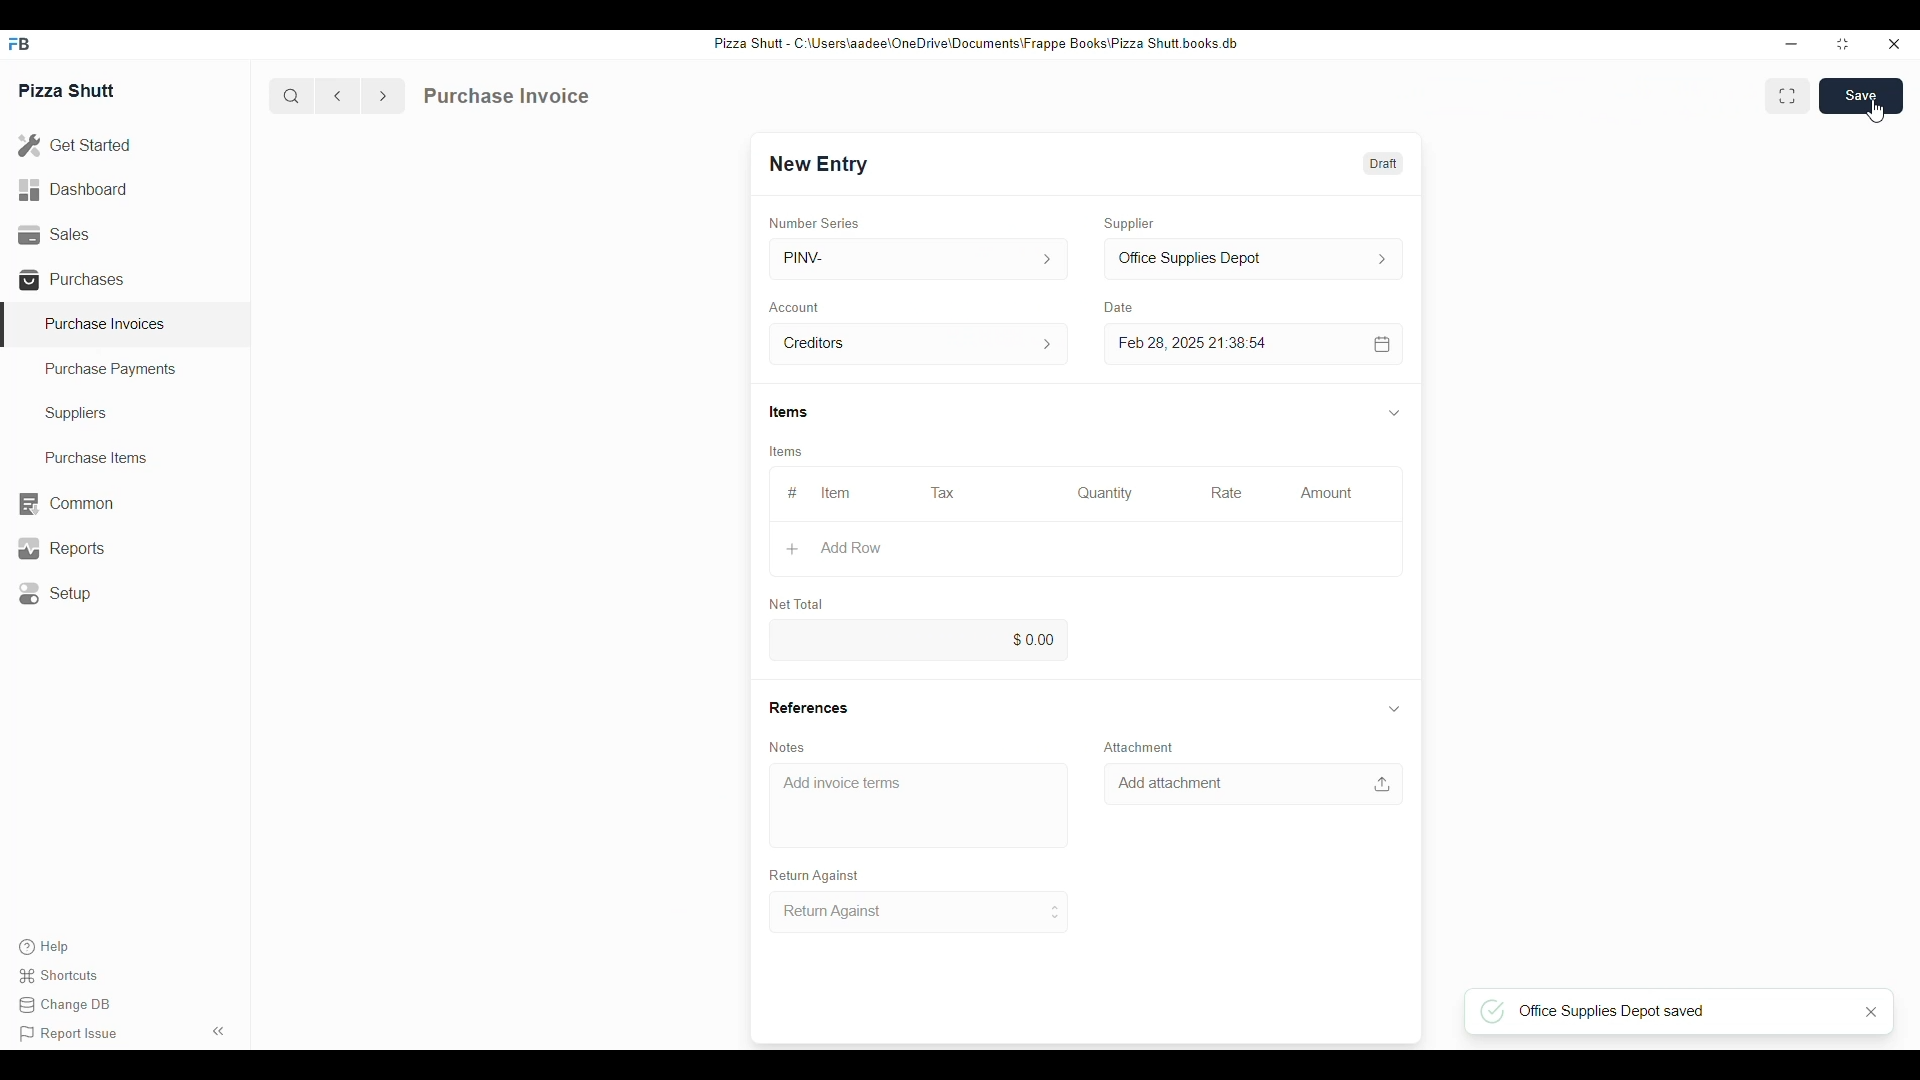 The height and width of the screenshot is (1080, 1920). What do you see at coordinates (60, 594) in the screenshot?
I see `Setup` at bounding box center [60, 594].